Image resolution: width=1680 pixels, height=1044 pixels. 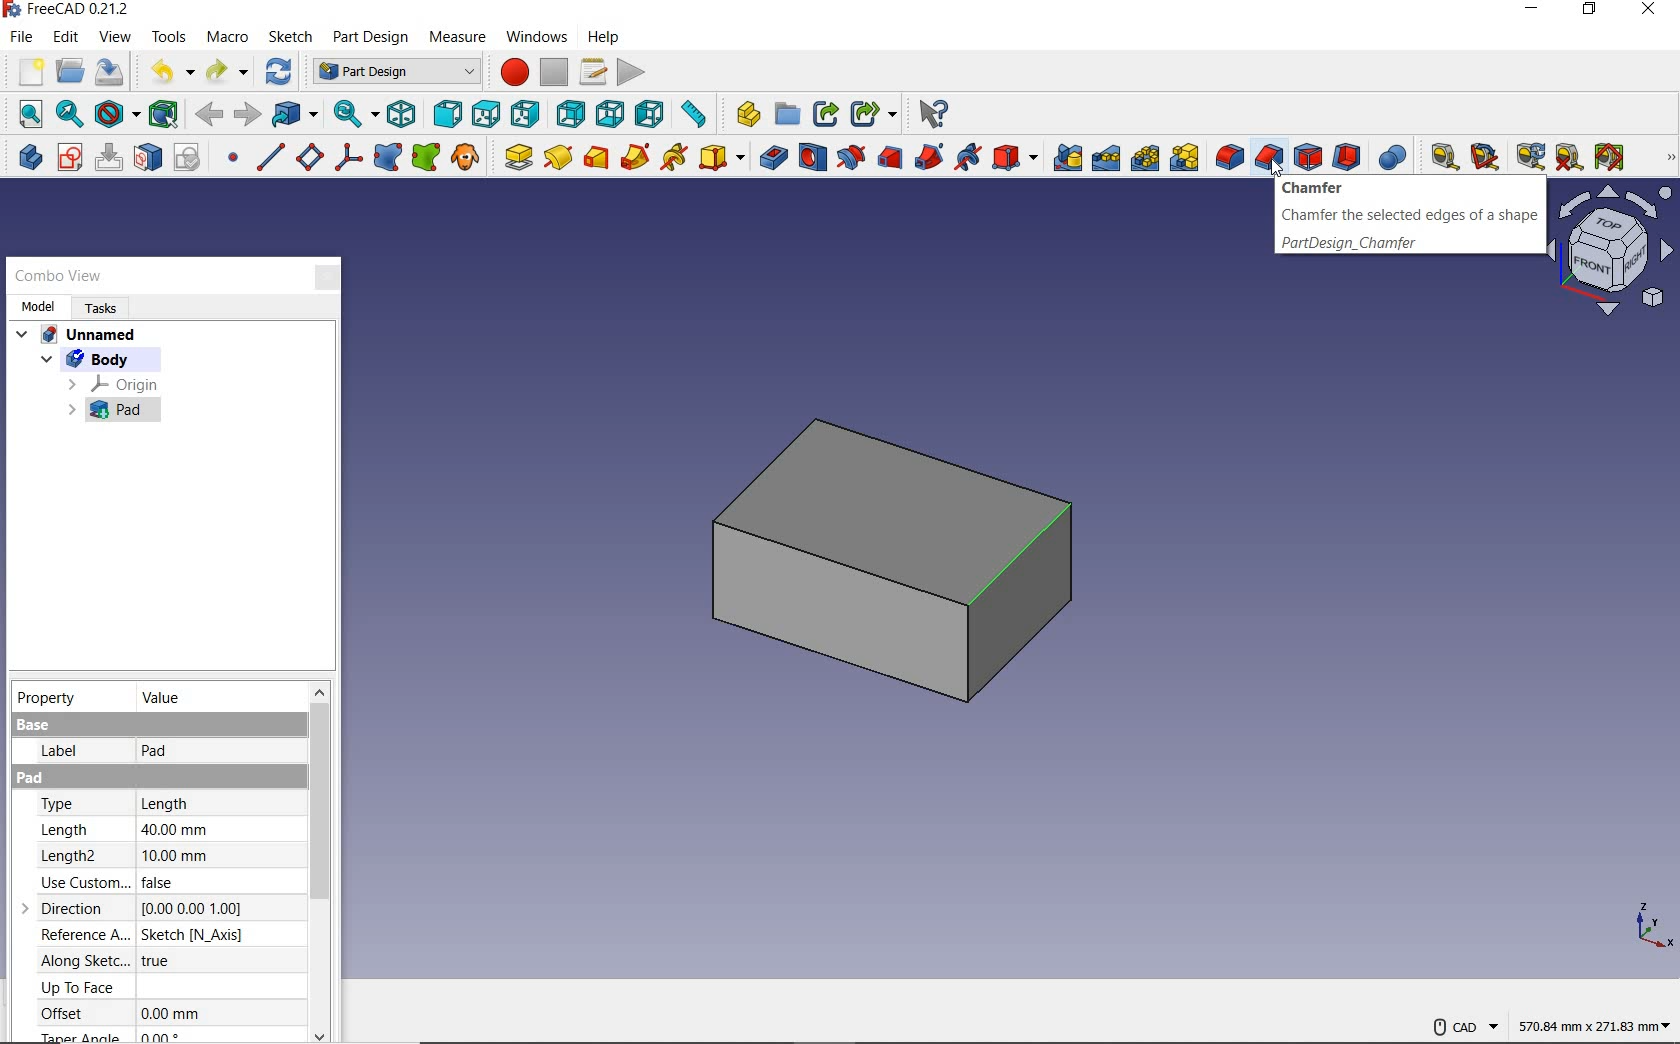 I want to click on additive pipe, so click(x=636, y=157).